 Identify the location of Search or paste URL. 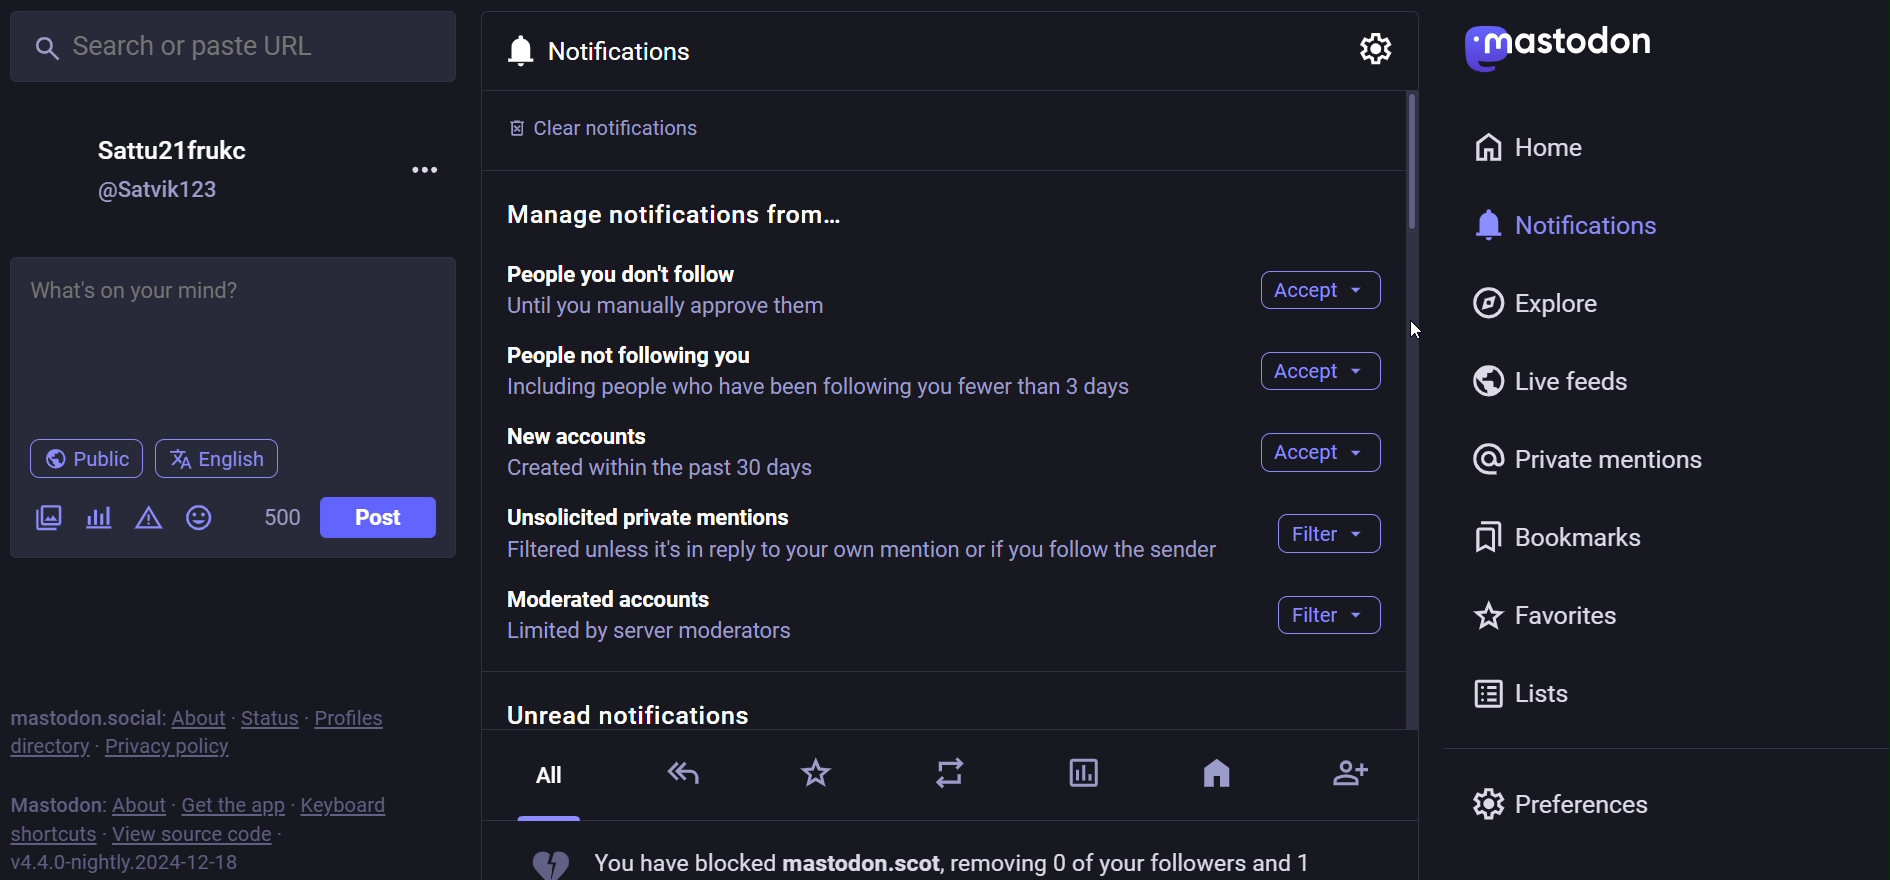
(236, 49).